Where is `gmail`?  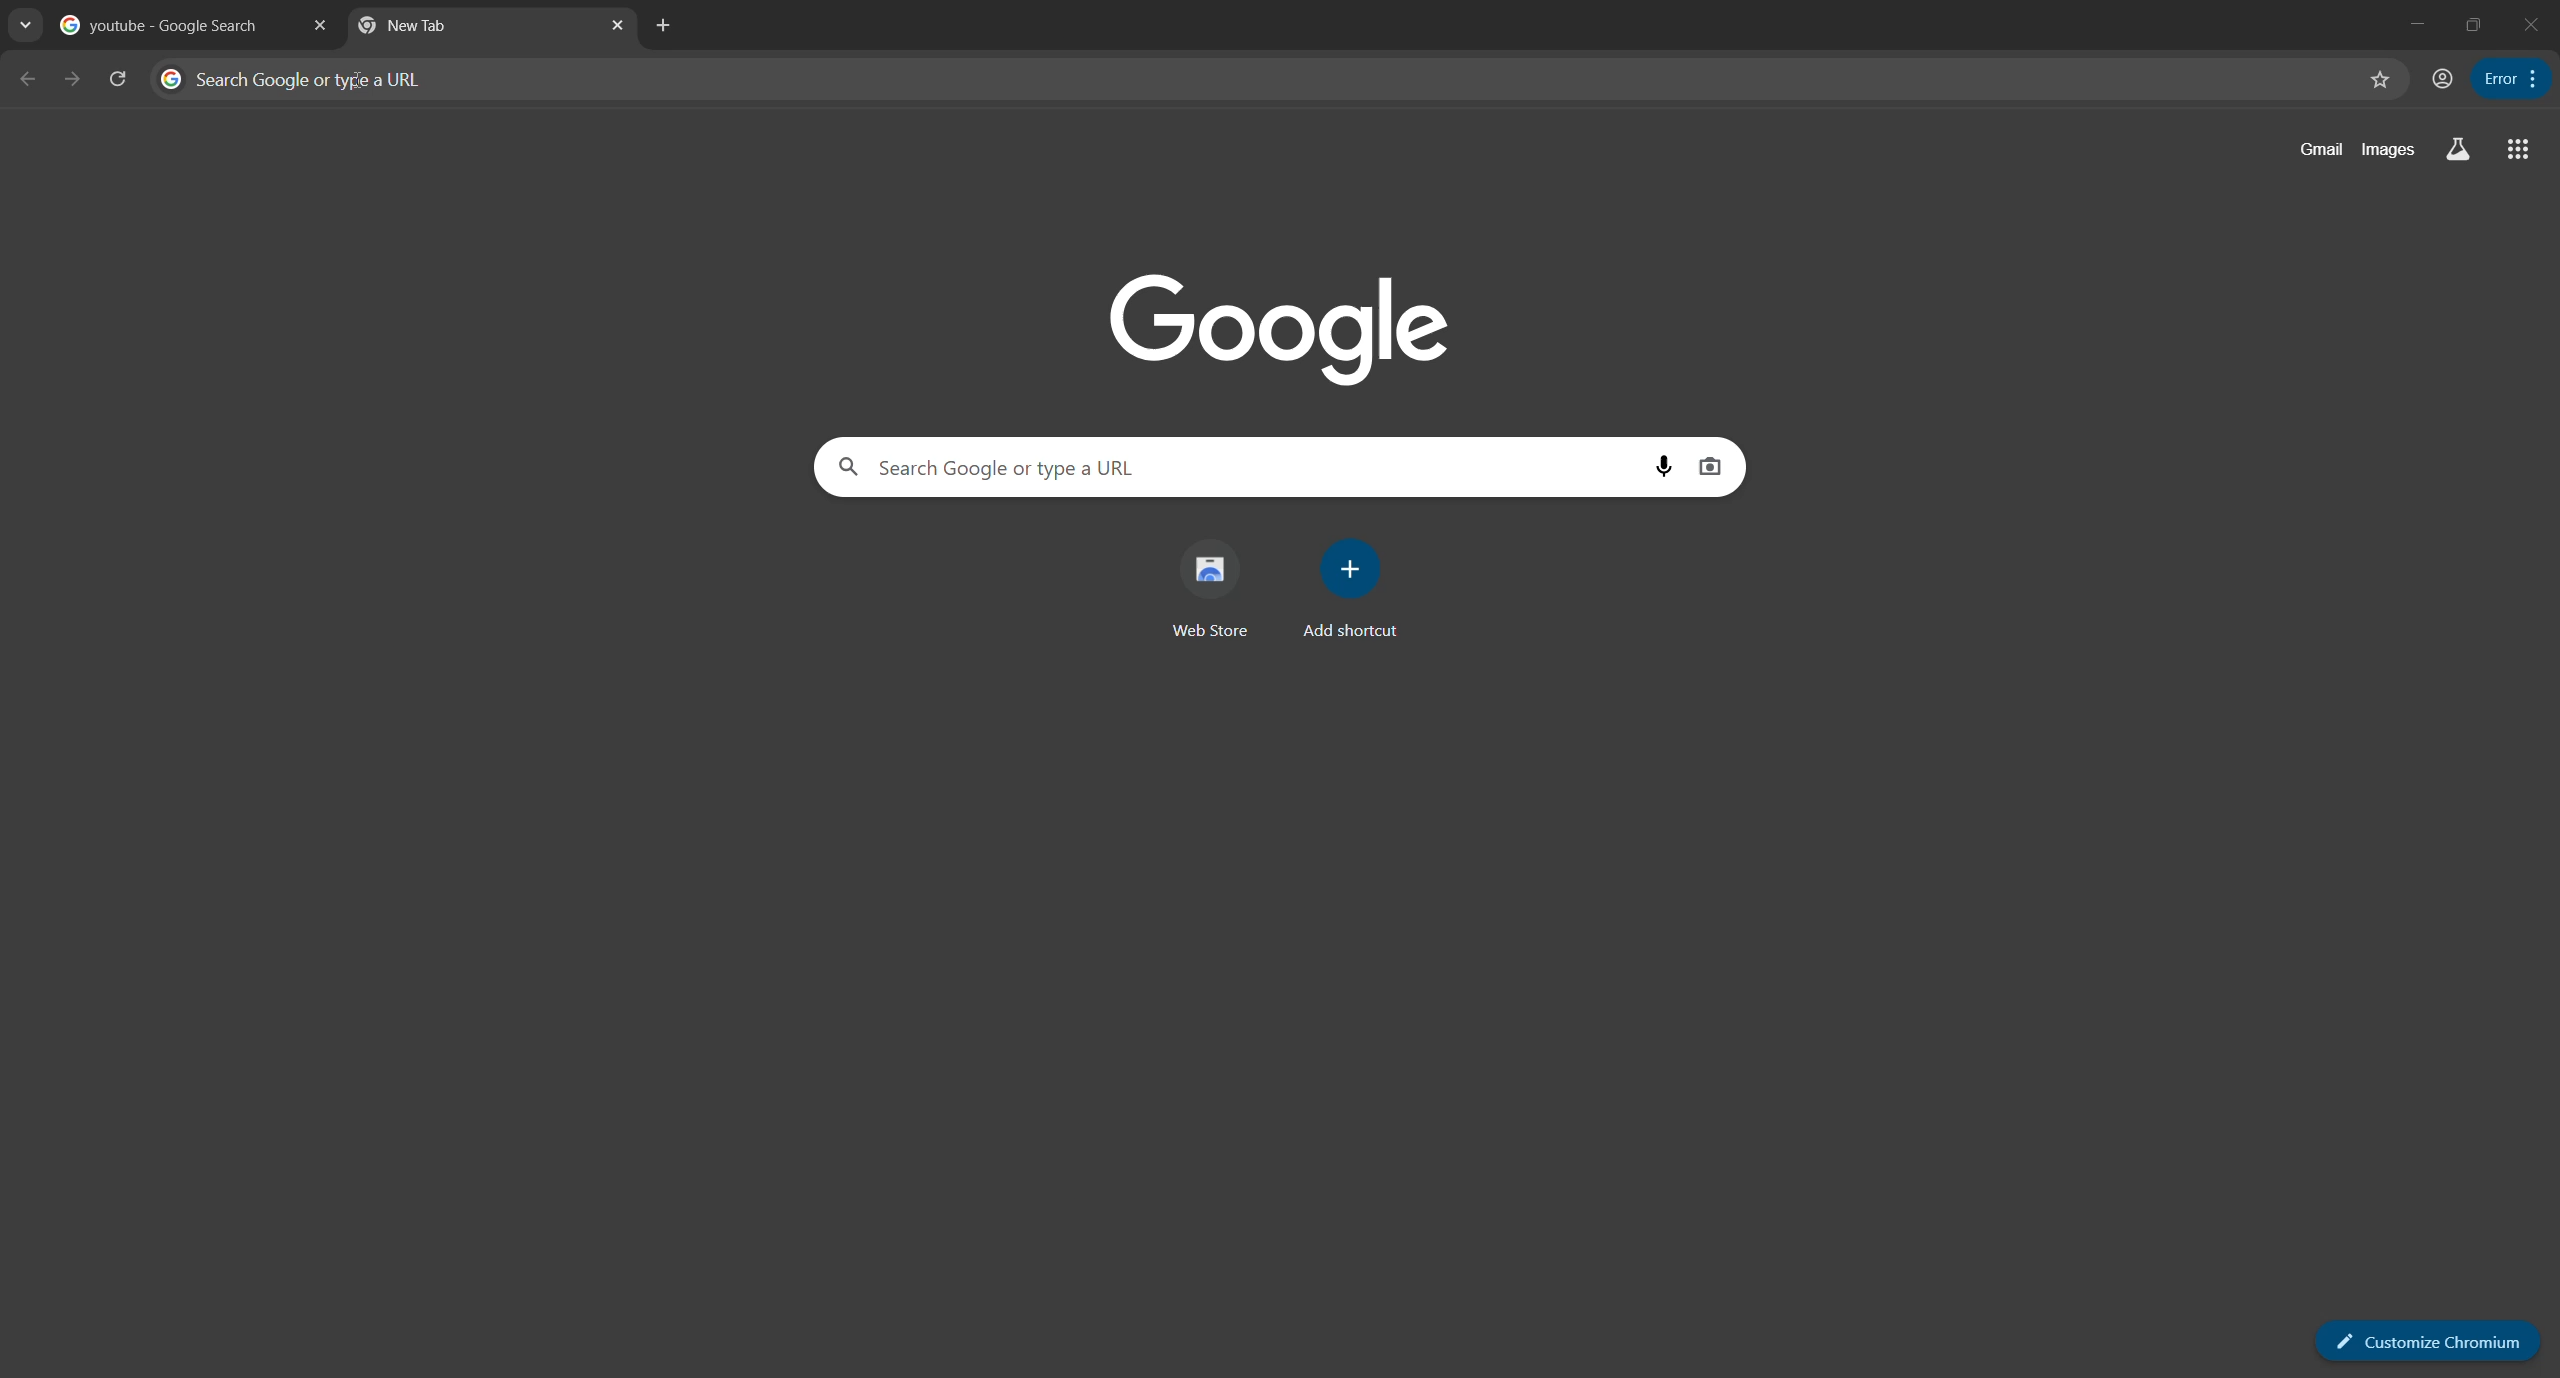 gmail is located at coordinates (2319, 153).